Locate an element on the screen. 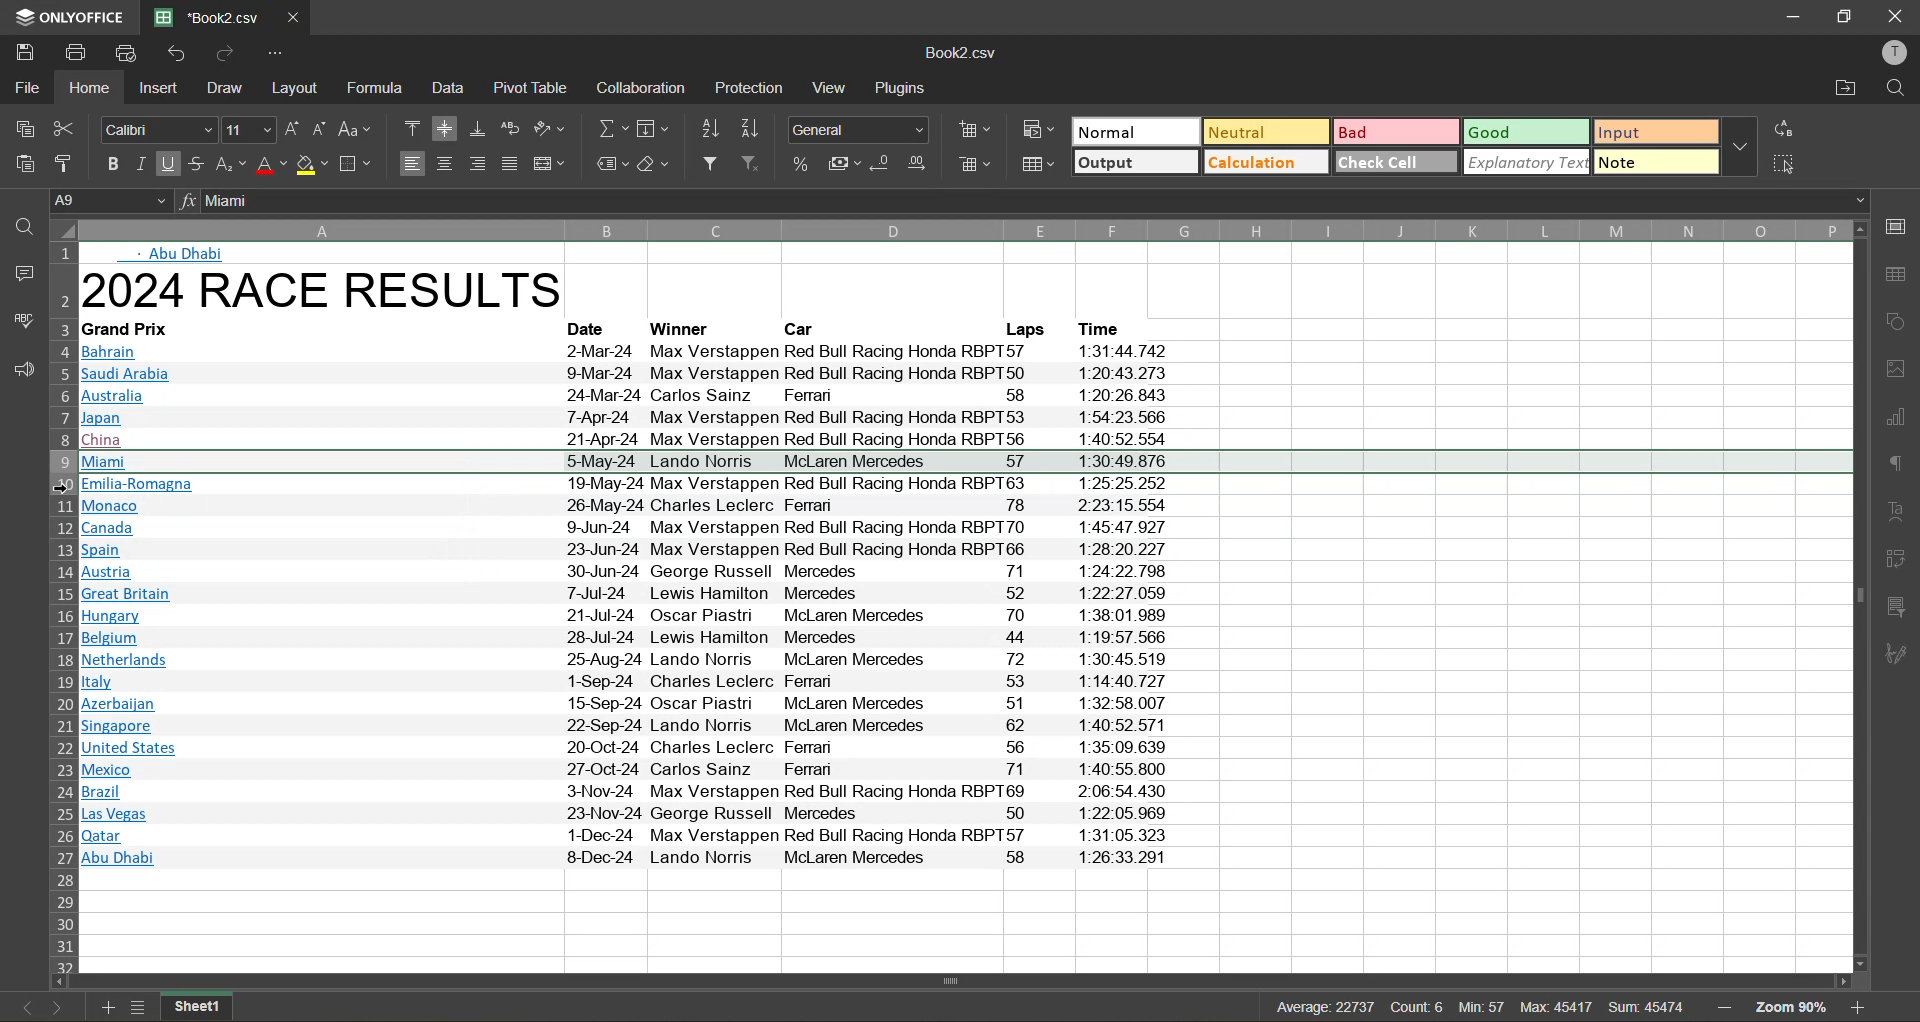 The image size is (1920, 1022). appname: onlyoffice is located at coordinates (65, 16).